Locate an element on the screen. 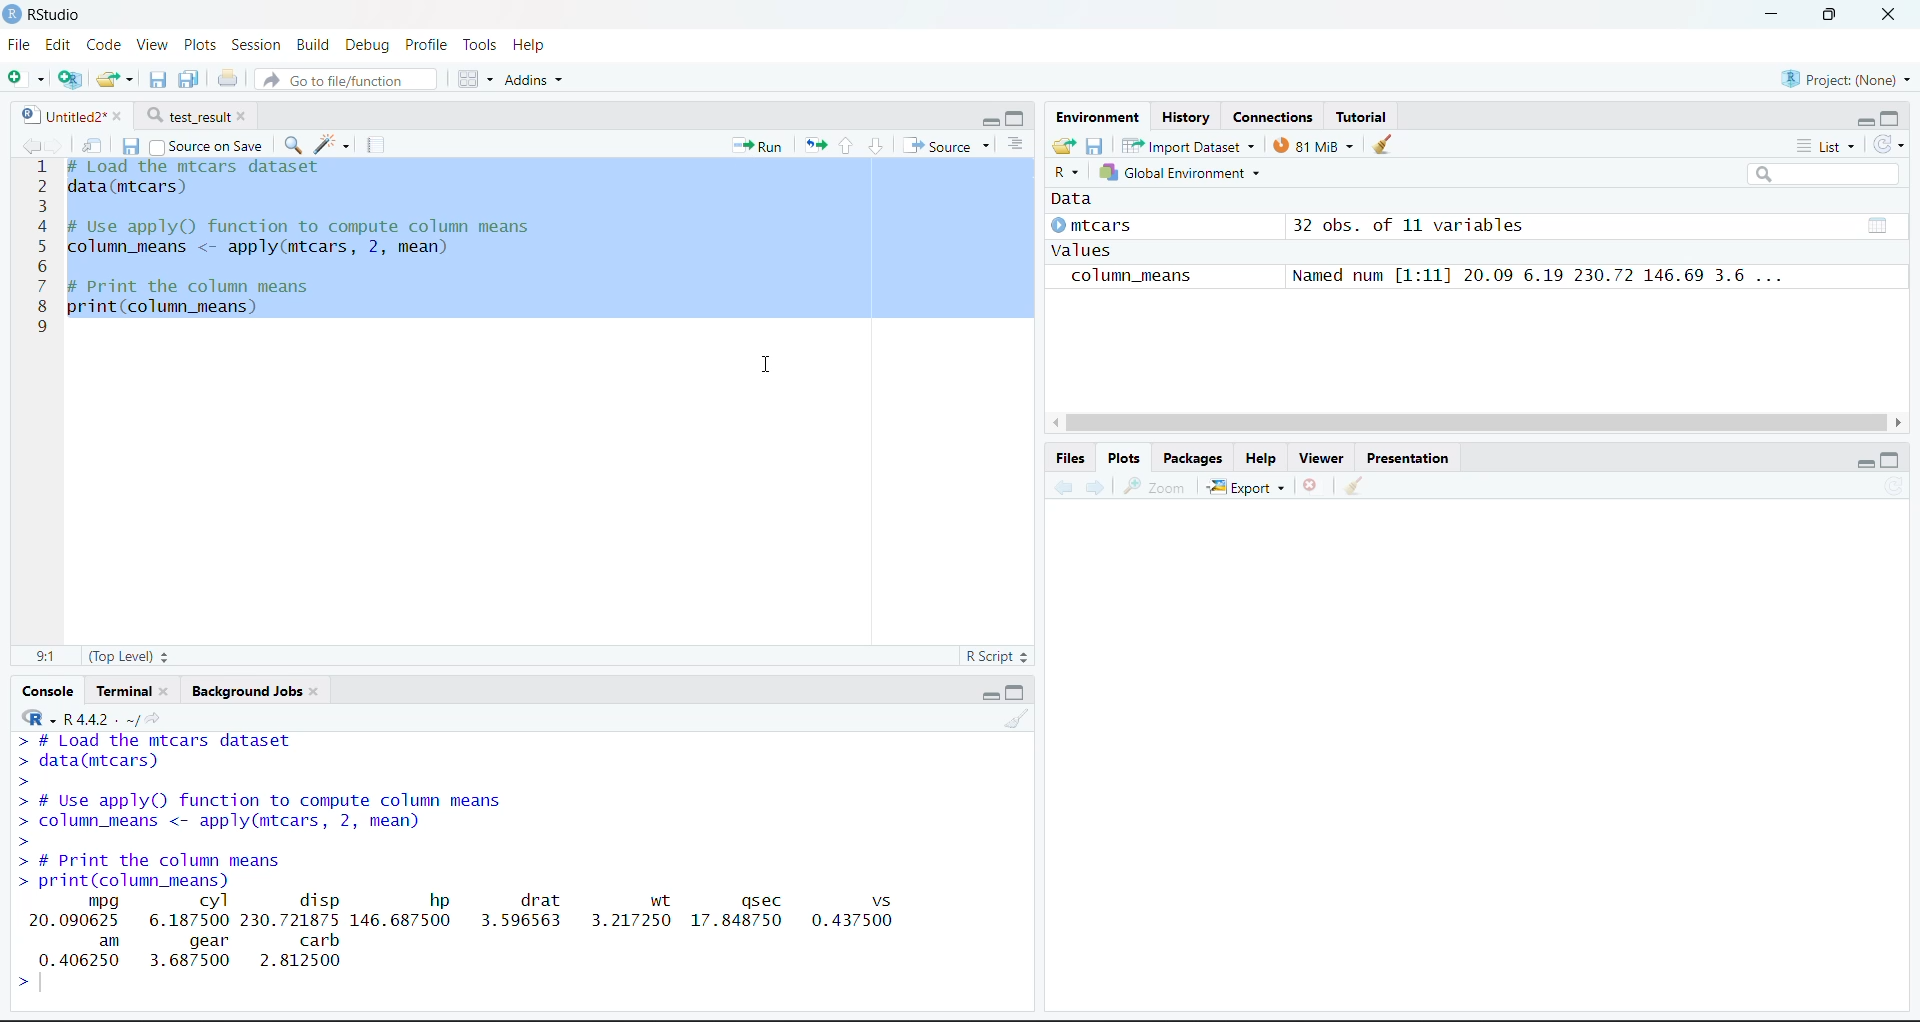 Image resolution: width=1920 pixels, height=1022 pixels. Print the current file is located at coordinates (229, 75).